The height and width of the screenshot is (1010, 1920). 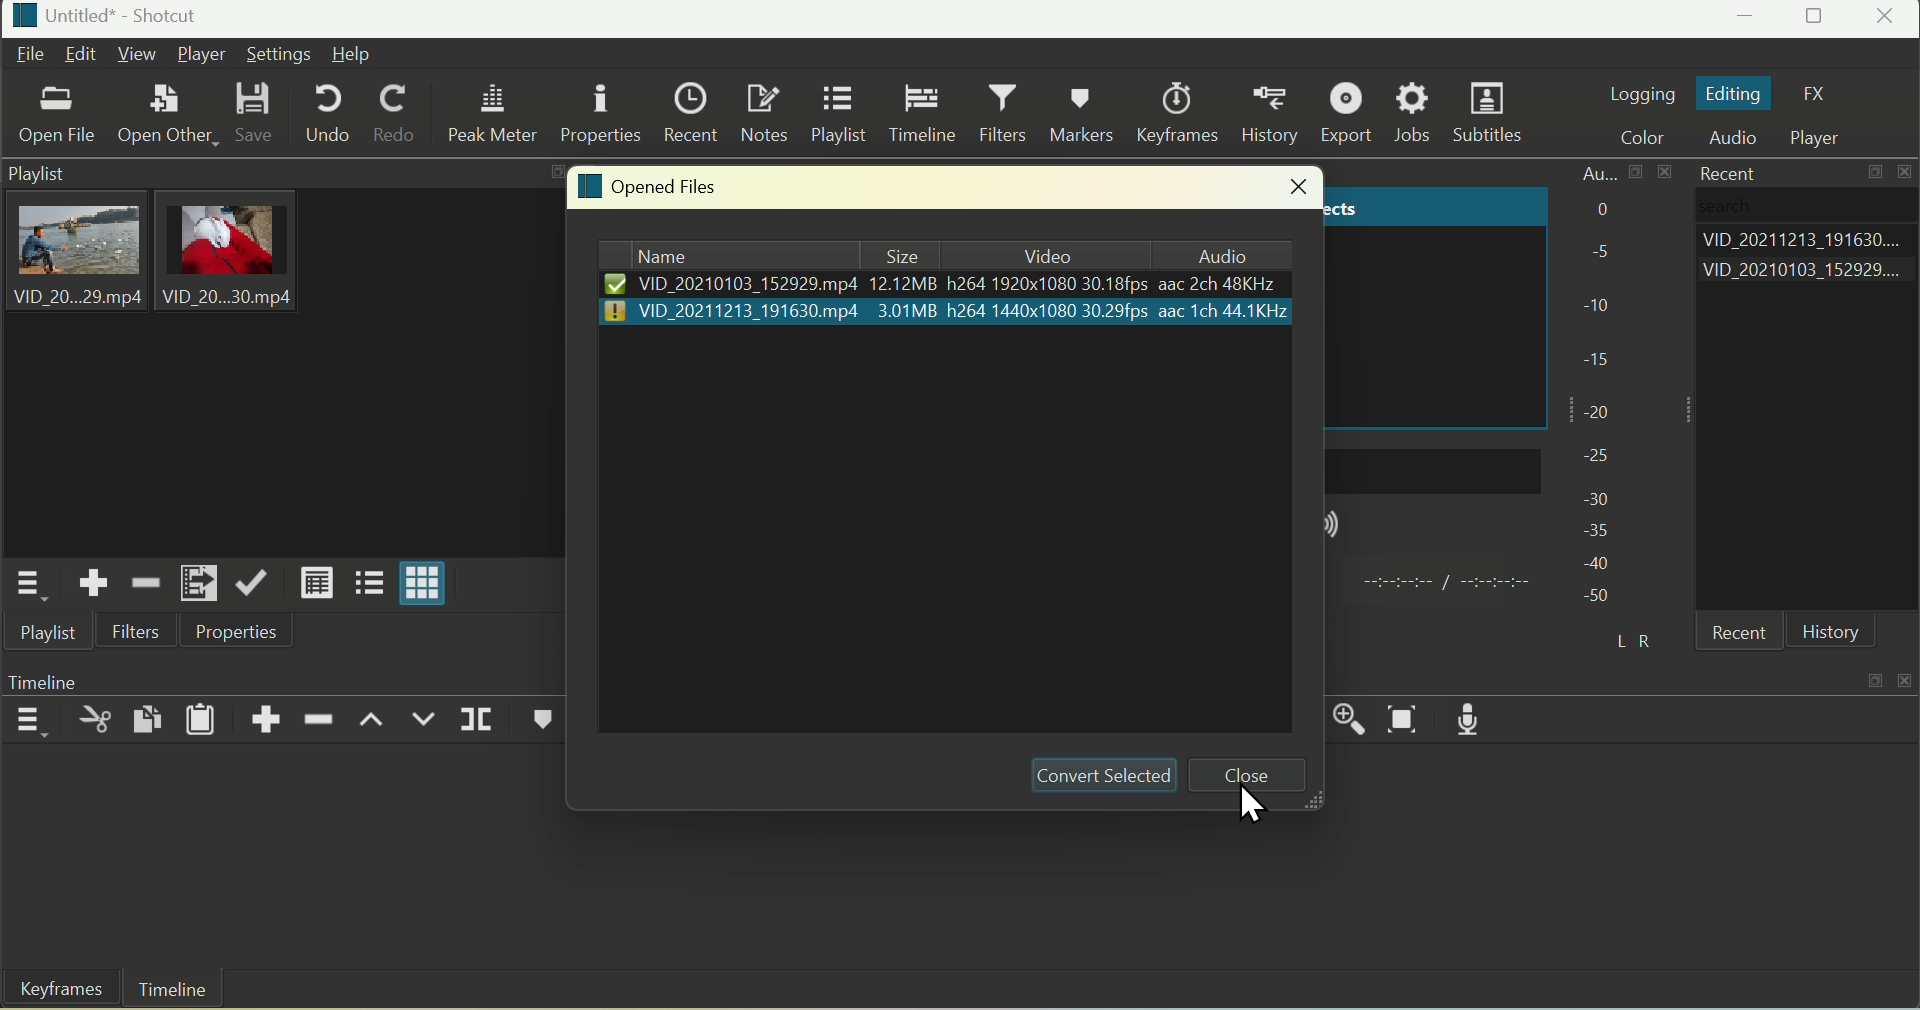 What do you see at coordinates (1275, 113) in the screenshot?
I see `History` at bounding box center [1275, 113].